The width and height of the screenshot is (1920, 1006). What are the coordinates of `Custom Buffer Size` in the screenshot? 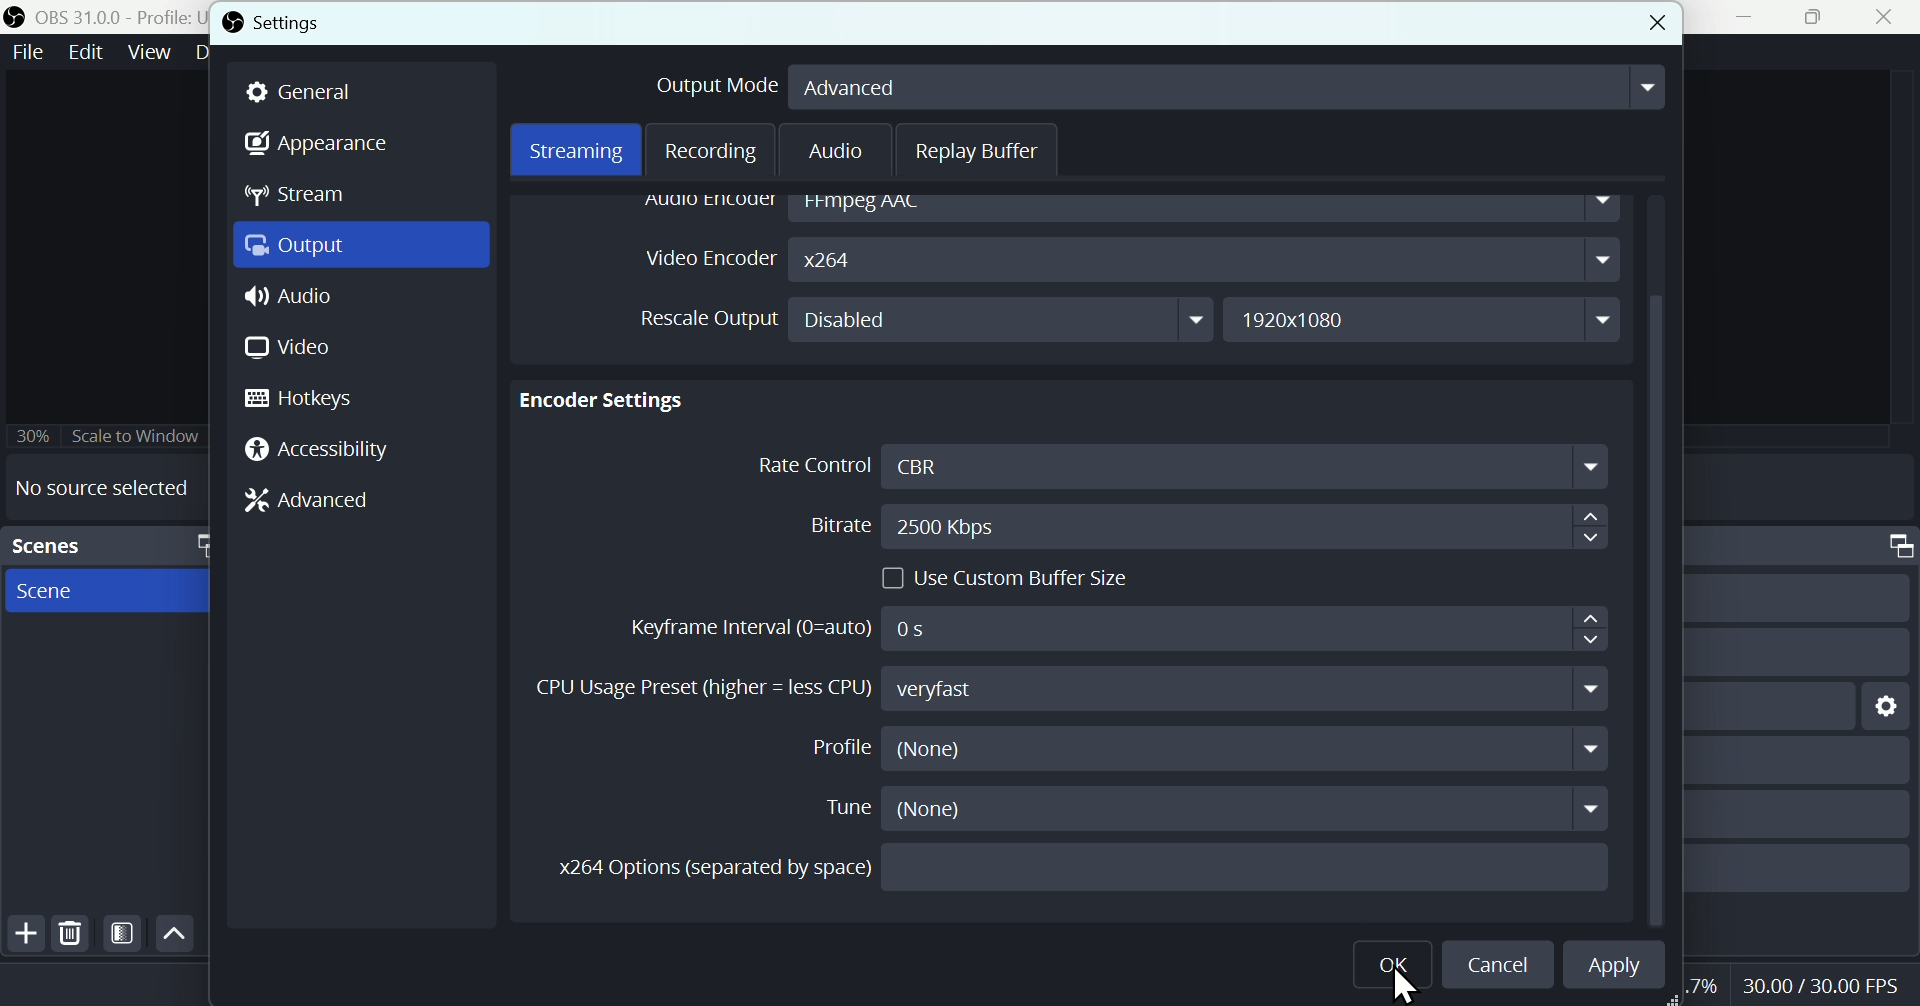 It's located at (1014, 578).